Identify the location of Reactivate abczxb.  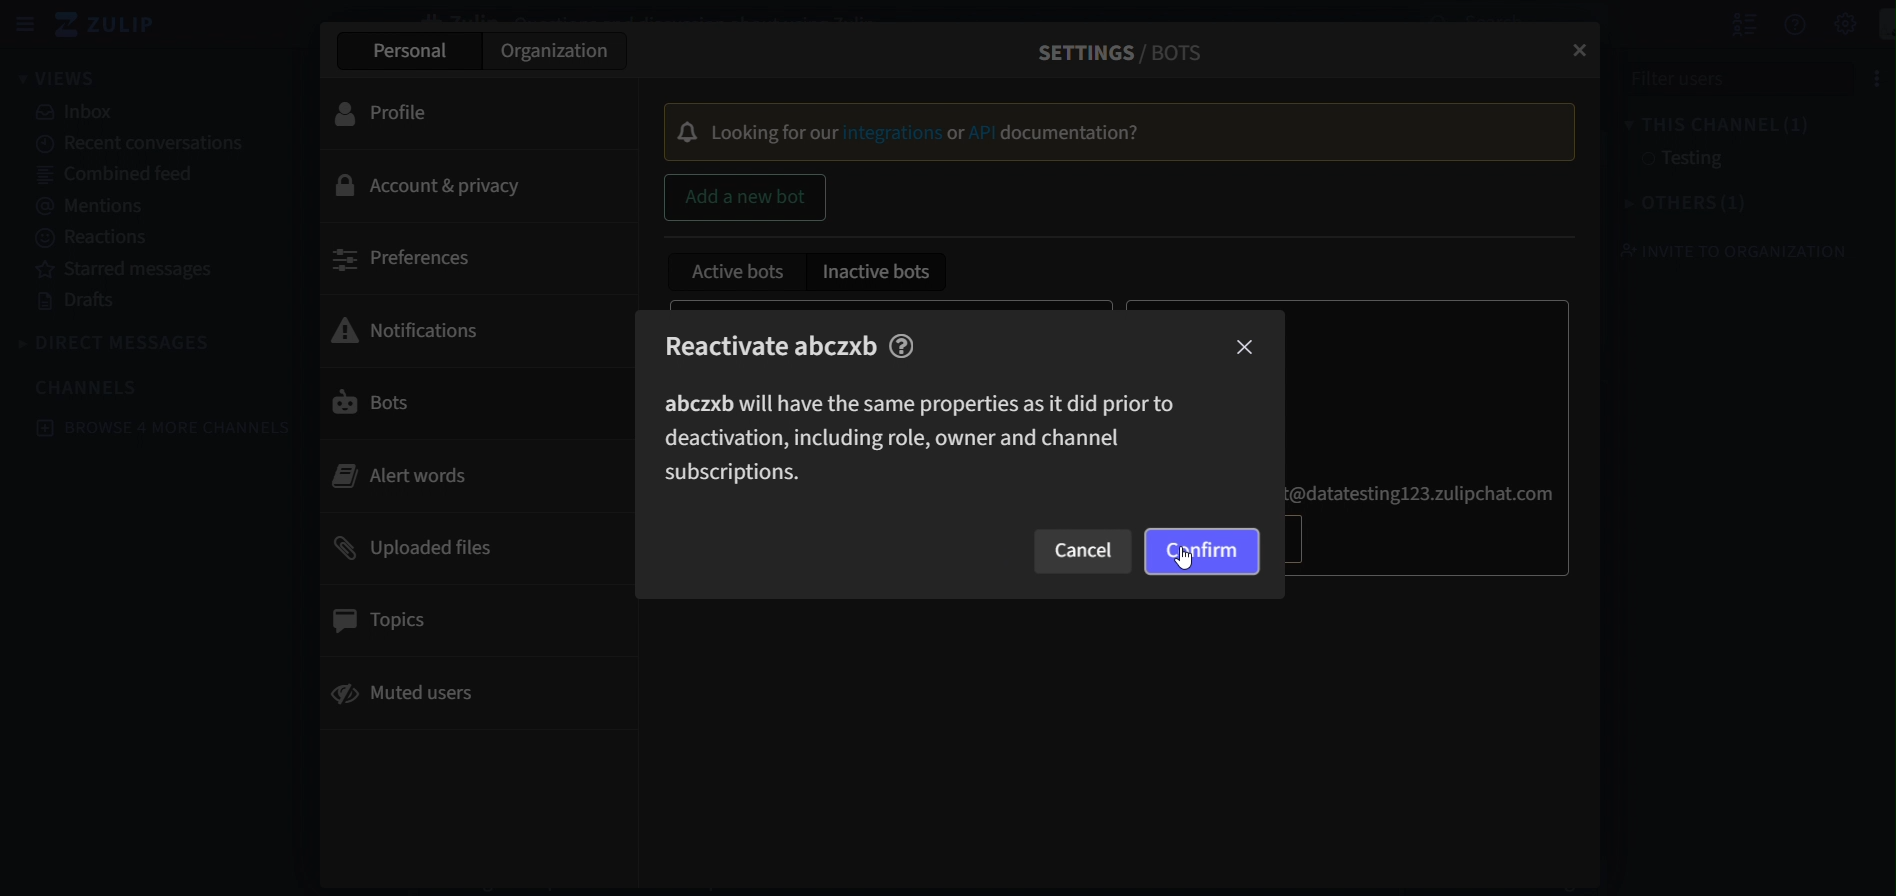
(768, 346).